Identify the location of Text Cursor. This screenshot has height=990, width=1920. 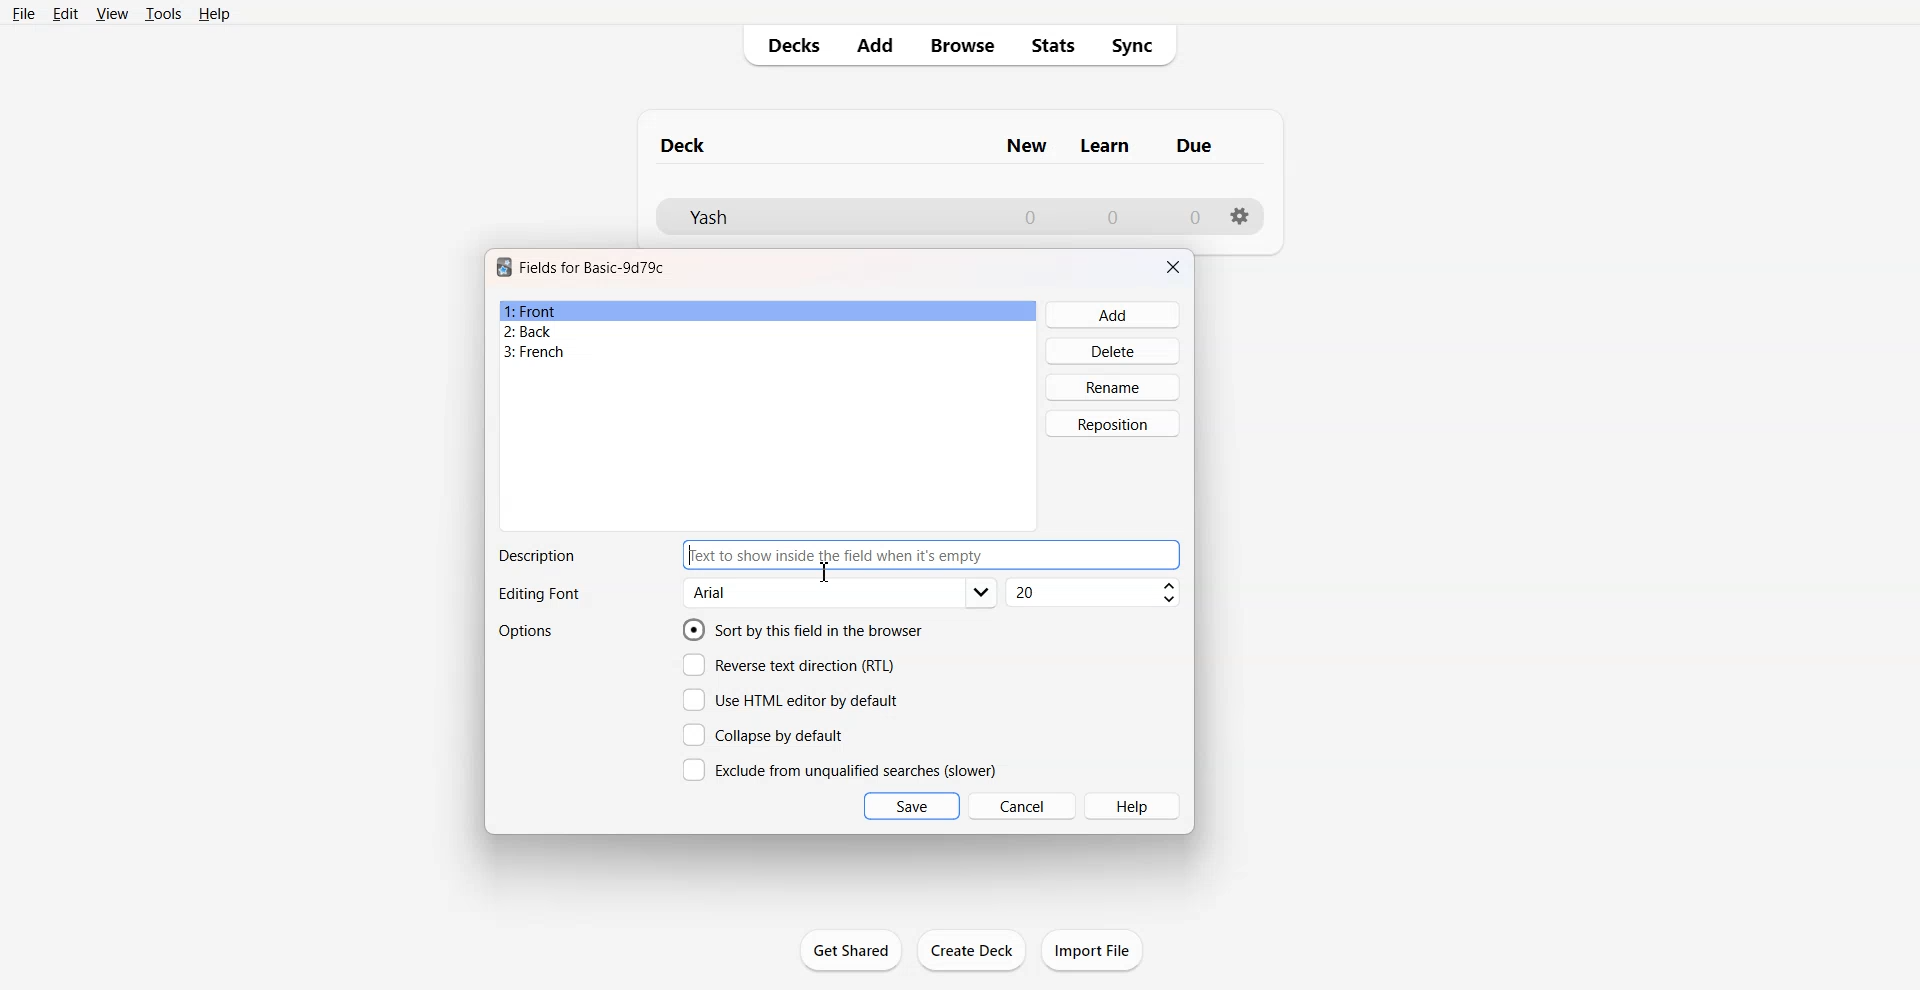
(825, 572).